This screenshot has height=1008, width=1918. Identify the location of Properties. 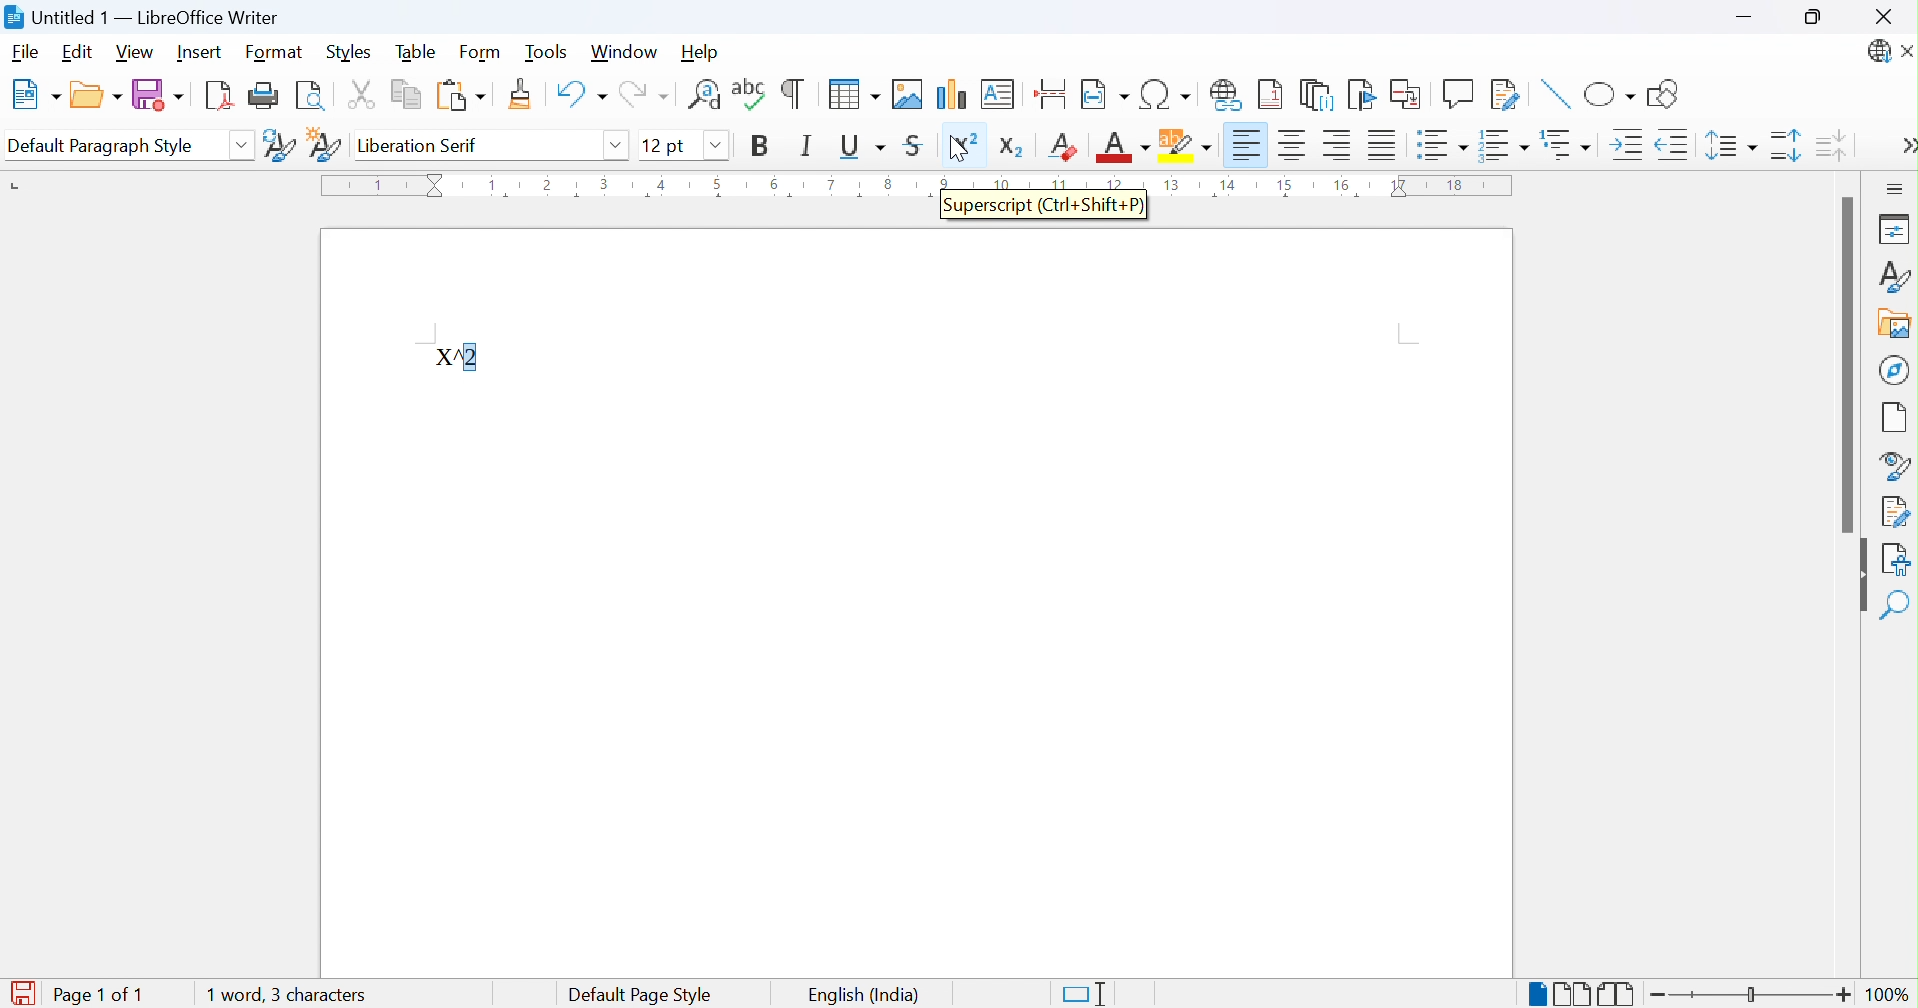
(1896, 231).